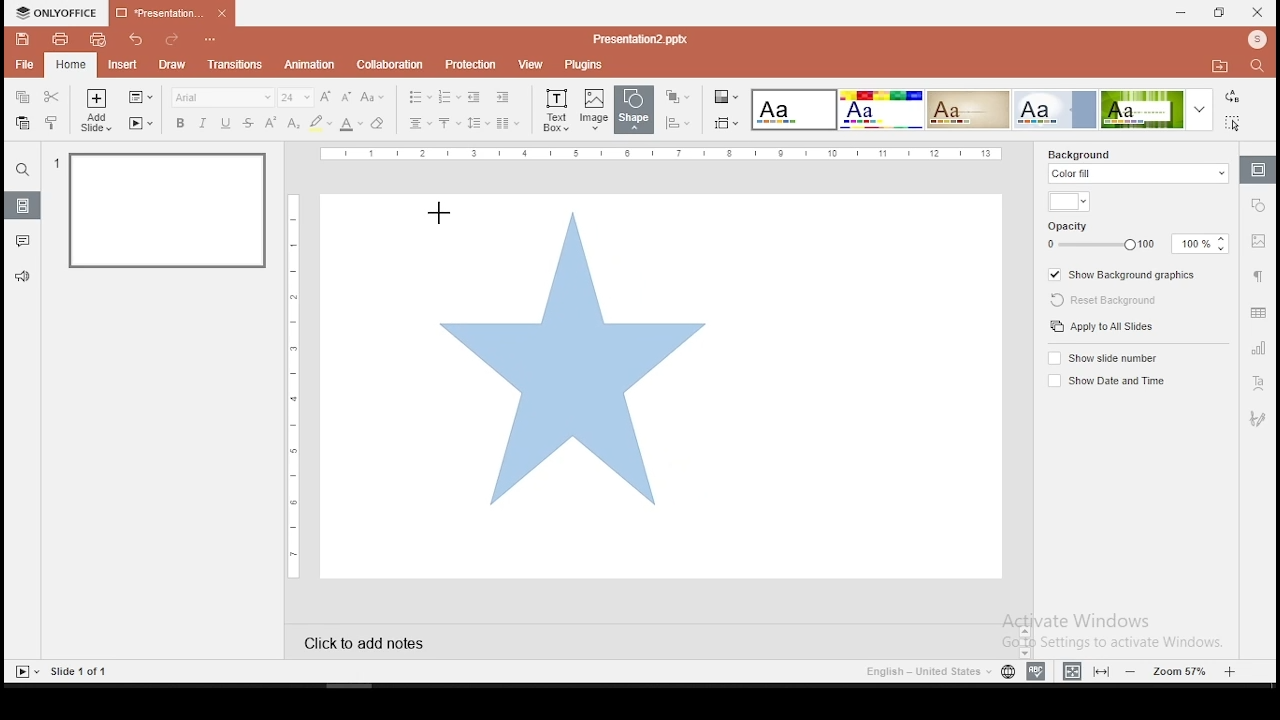 This screenshot has height=720, width=1280. What do you see at coordinates (248, 123) in the screenshot?
I see `strikethrough` at bounding box center [248, 123].